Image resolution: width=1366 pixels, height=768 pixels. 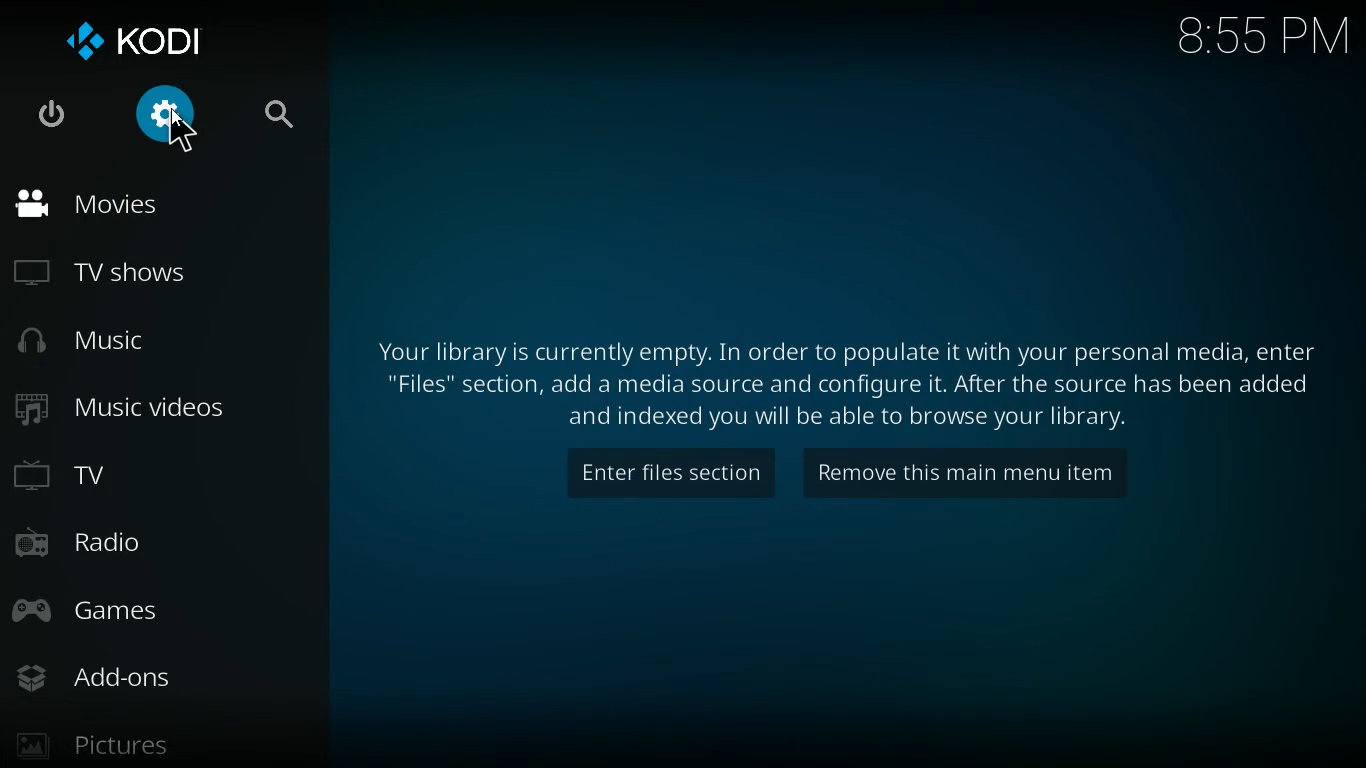 I want to click on message, so click(x=839, y=381).